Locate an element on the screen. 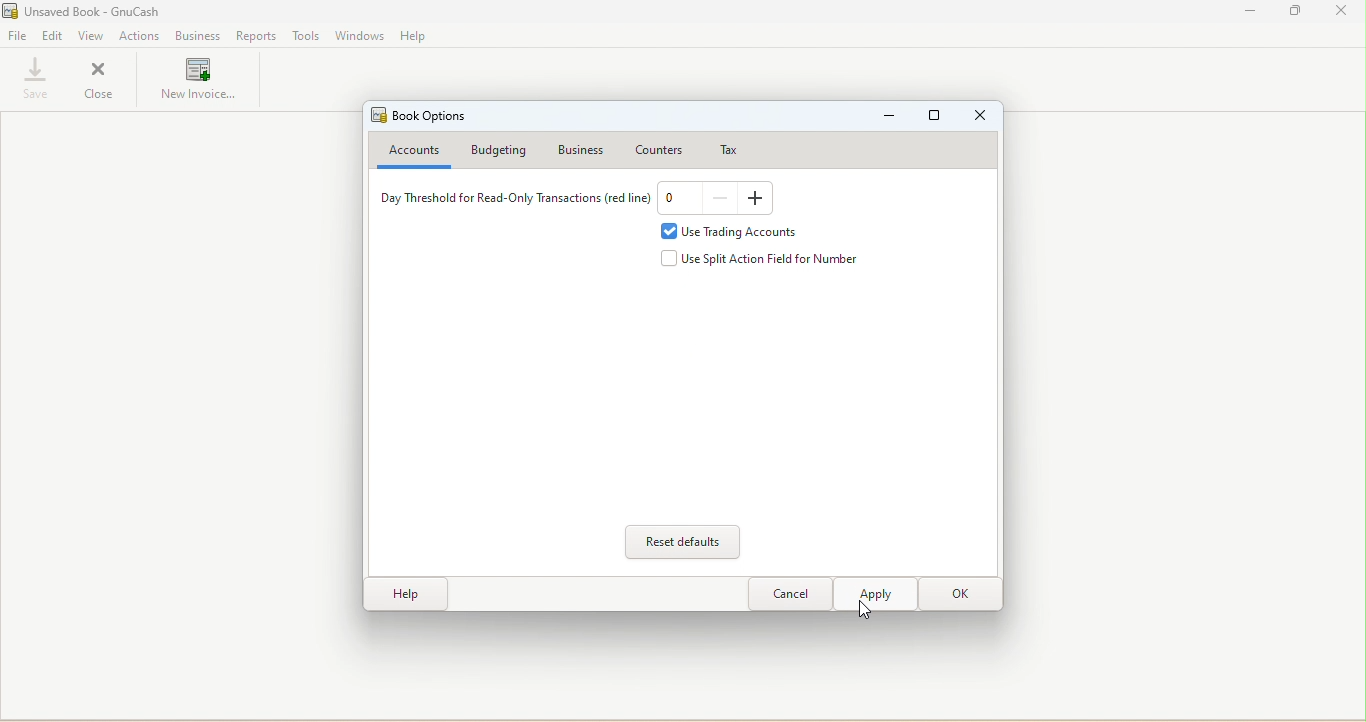  Help is located at coordinates (415, 37).